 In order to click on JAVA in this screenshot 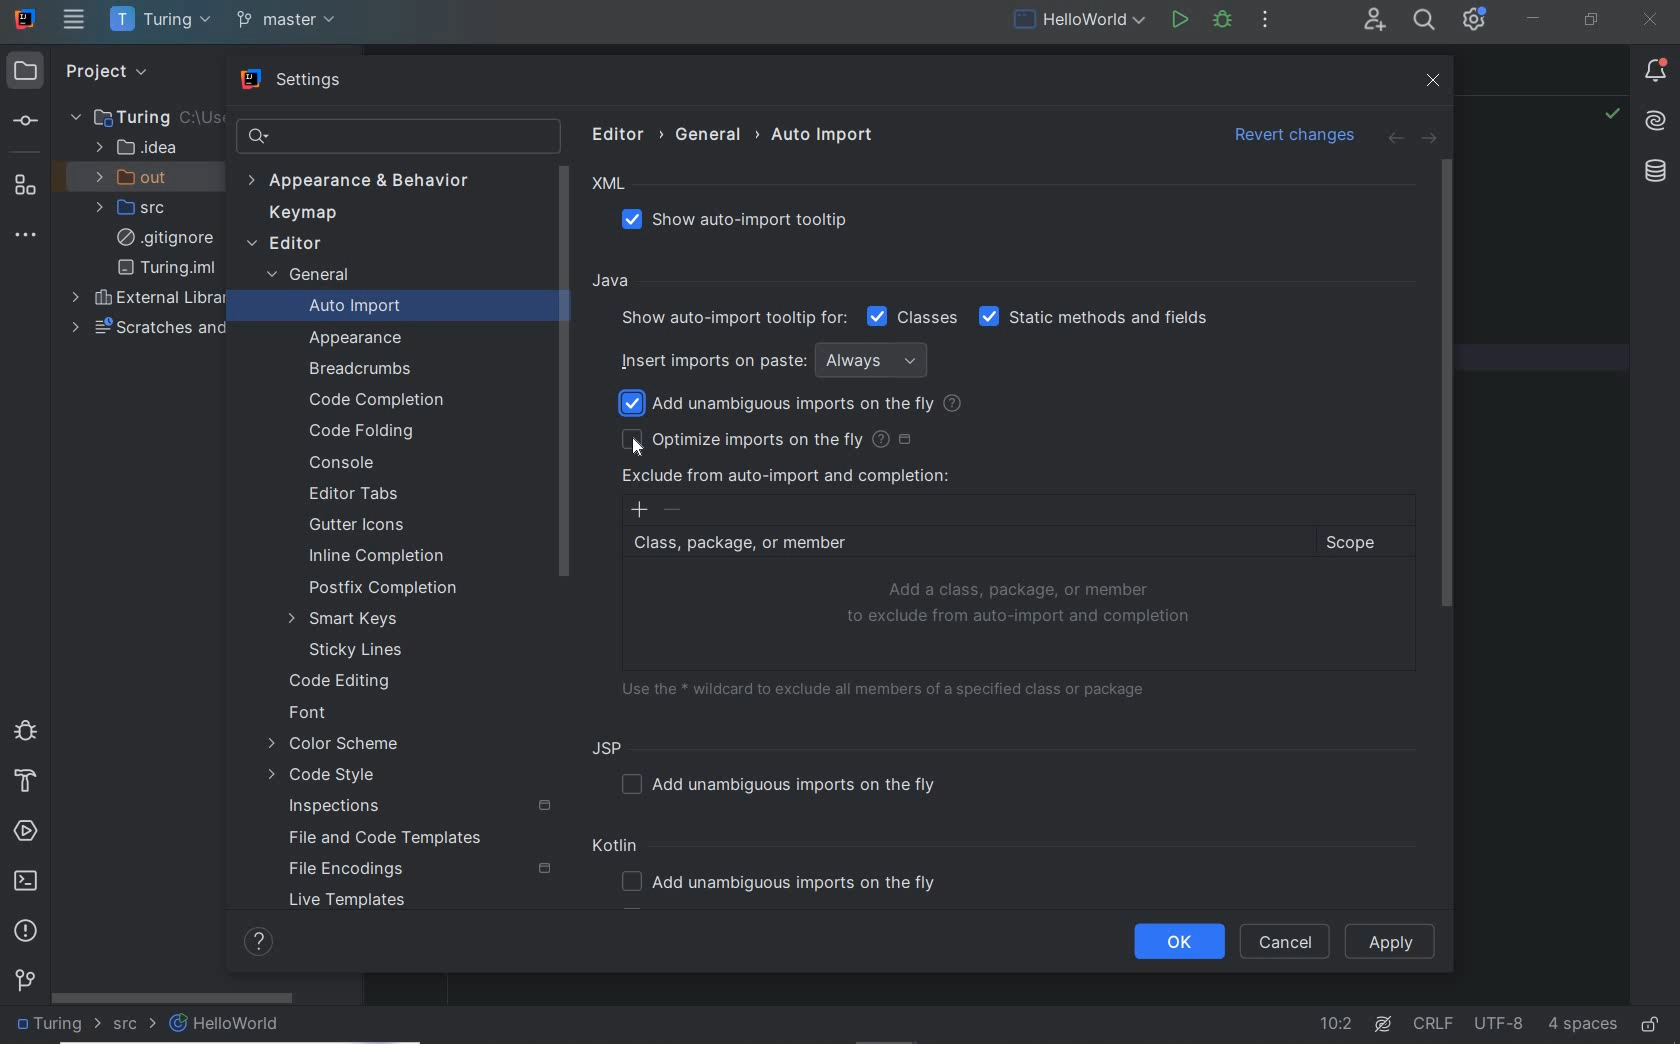, I will do `click(614, 282)`.